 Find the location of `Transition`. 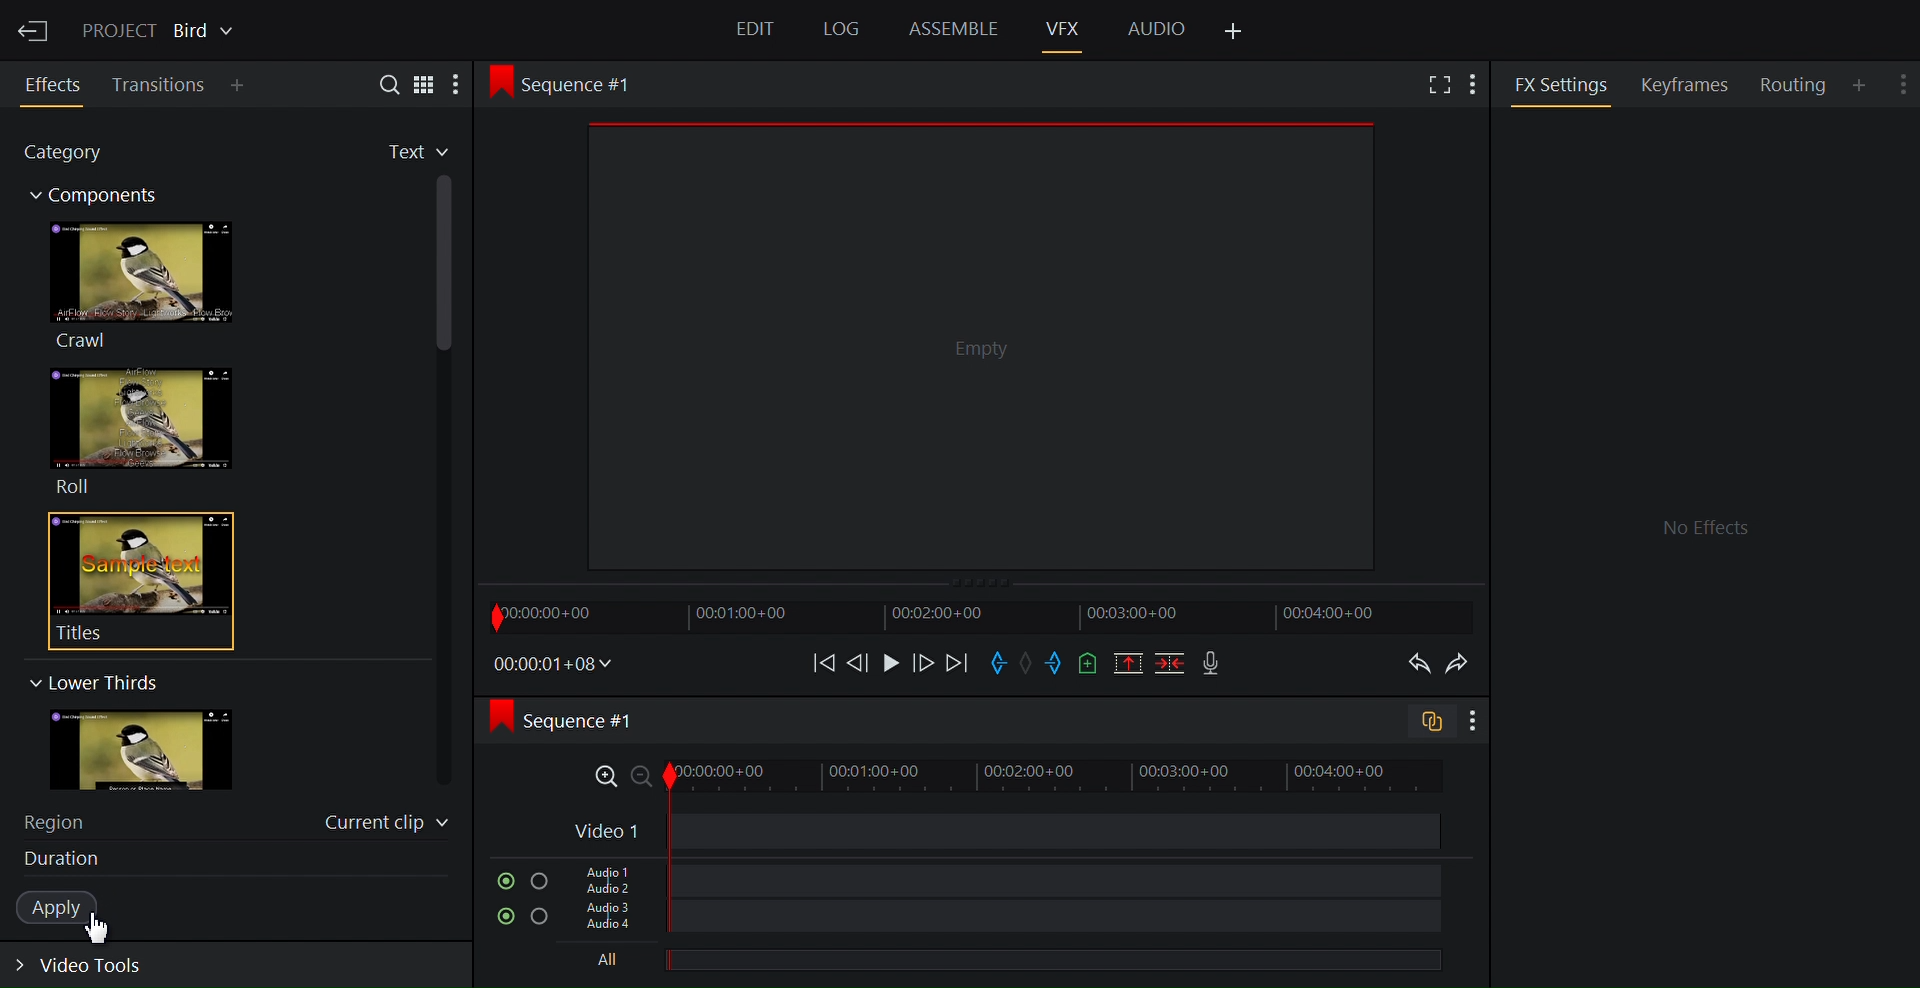

Transition is located at coordinates (160, 85).